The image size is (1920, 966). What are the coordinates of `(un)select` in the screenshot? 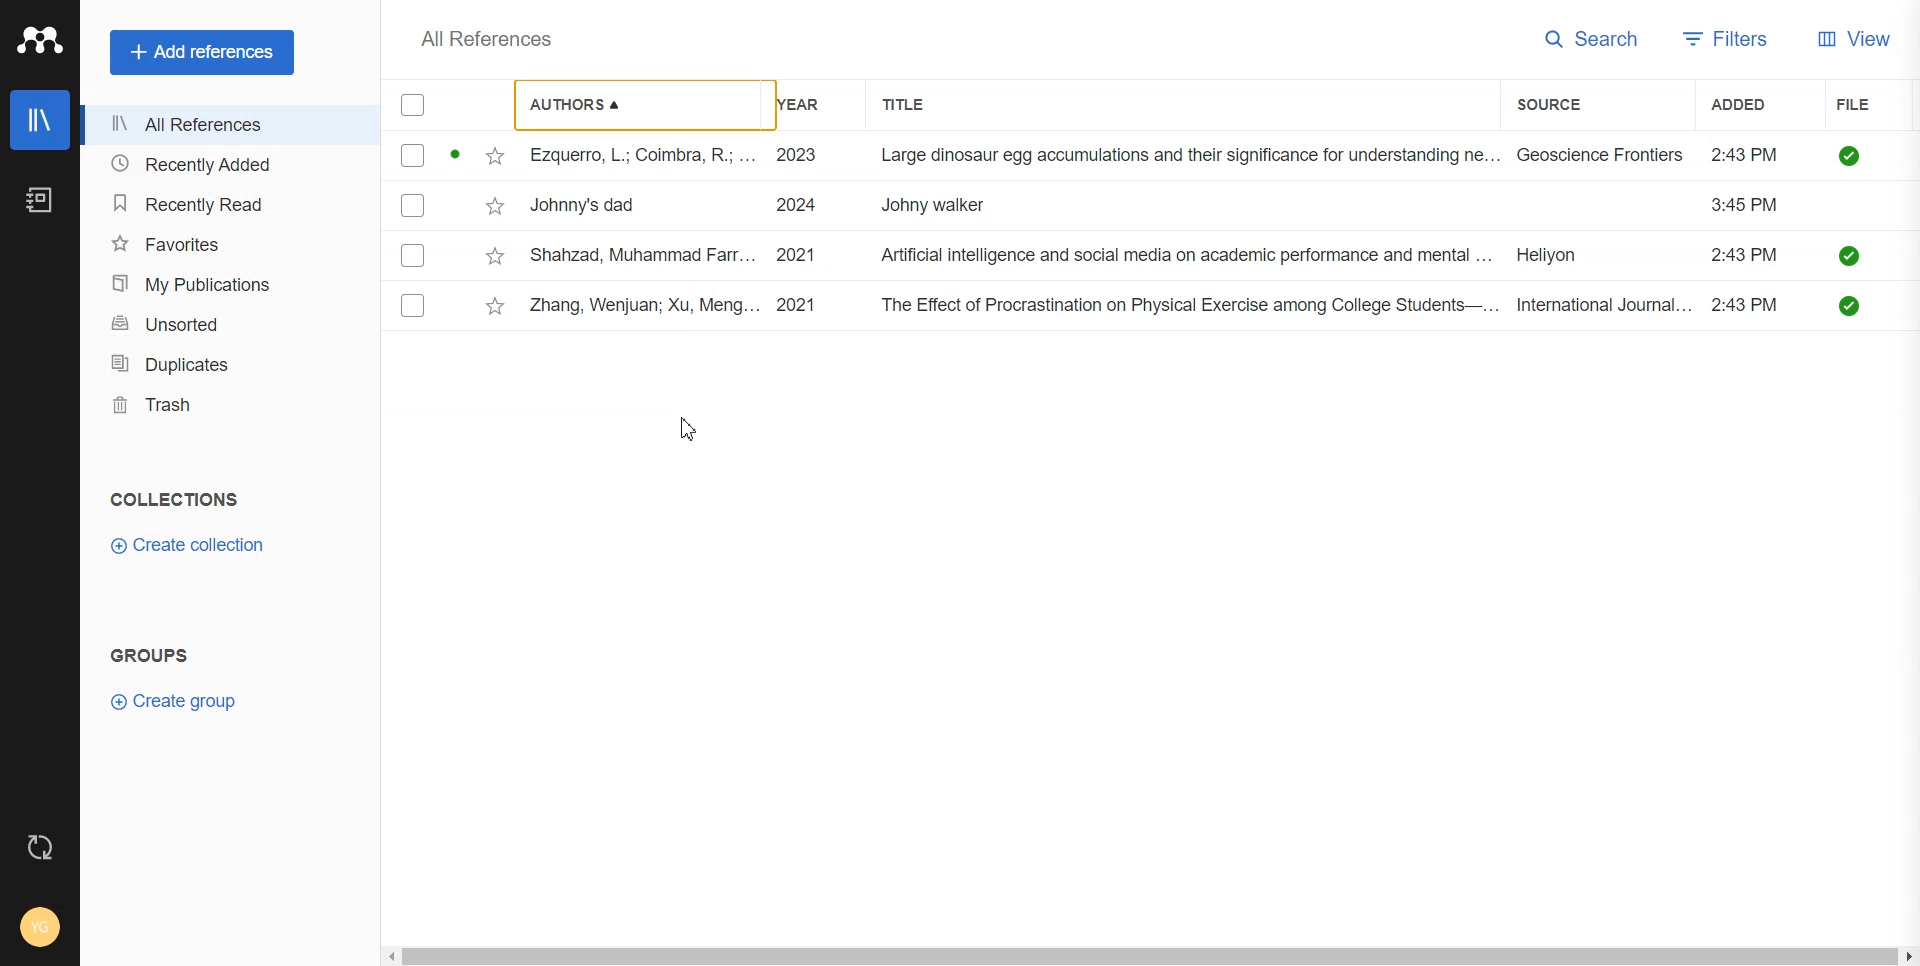 It's located at (412, 156).